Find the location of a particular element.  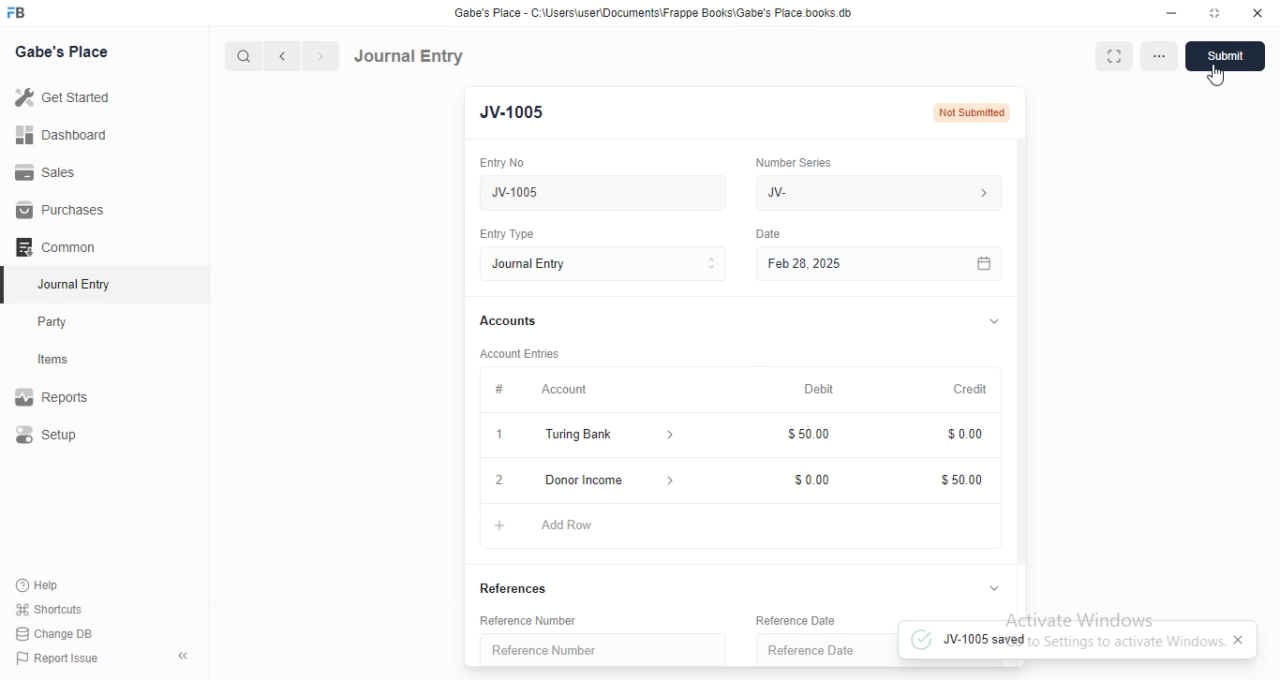

Add Row is located at coordinates (554, 527).